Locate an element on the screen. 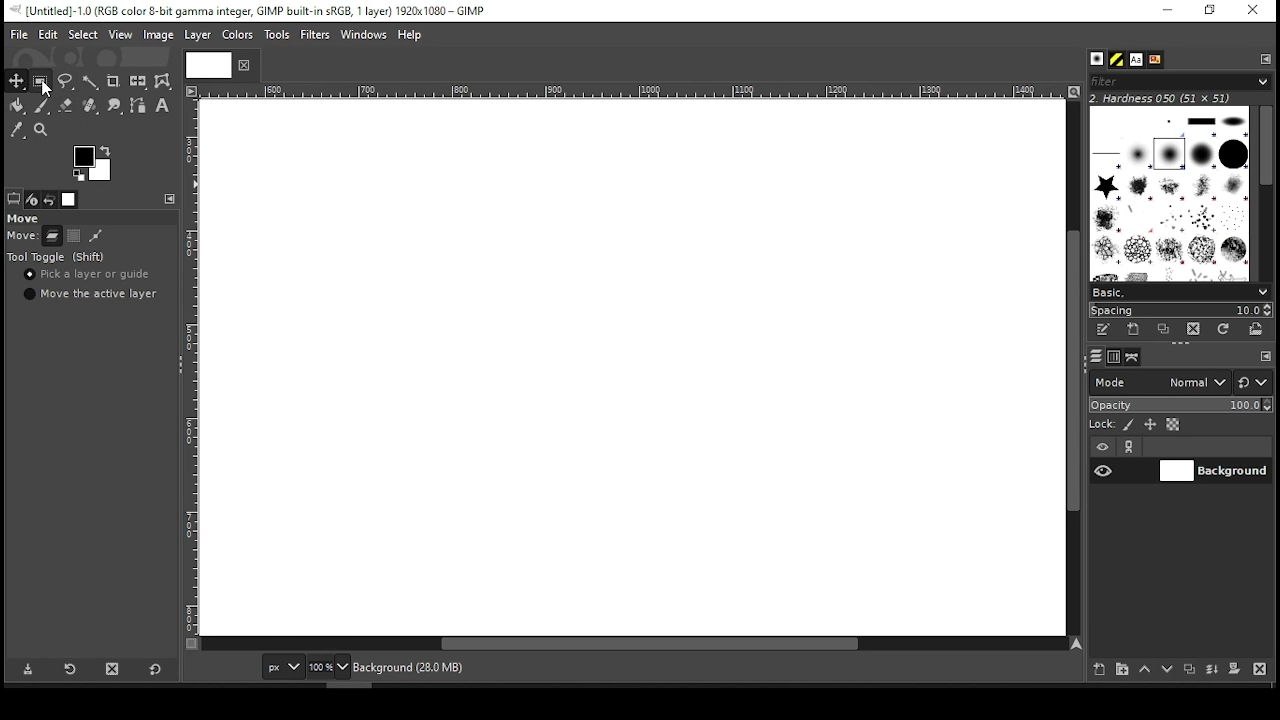 This screenshot has height=720, width=1280. paths is located at coordinates (1135, 356).